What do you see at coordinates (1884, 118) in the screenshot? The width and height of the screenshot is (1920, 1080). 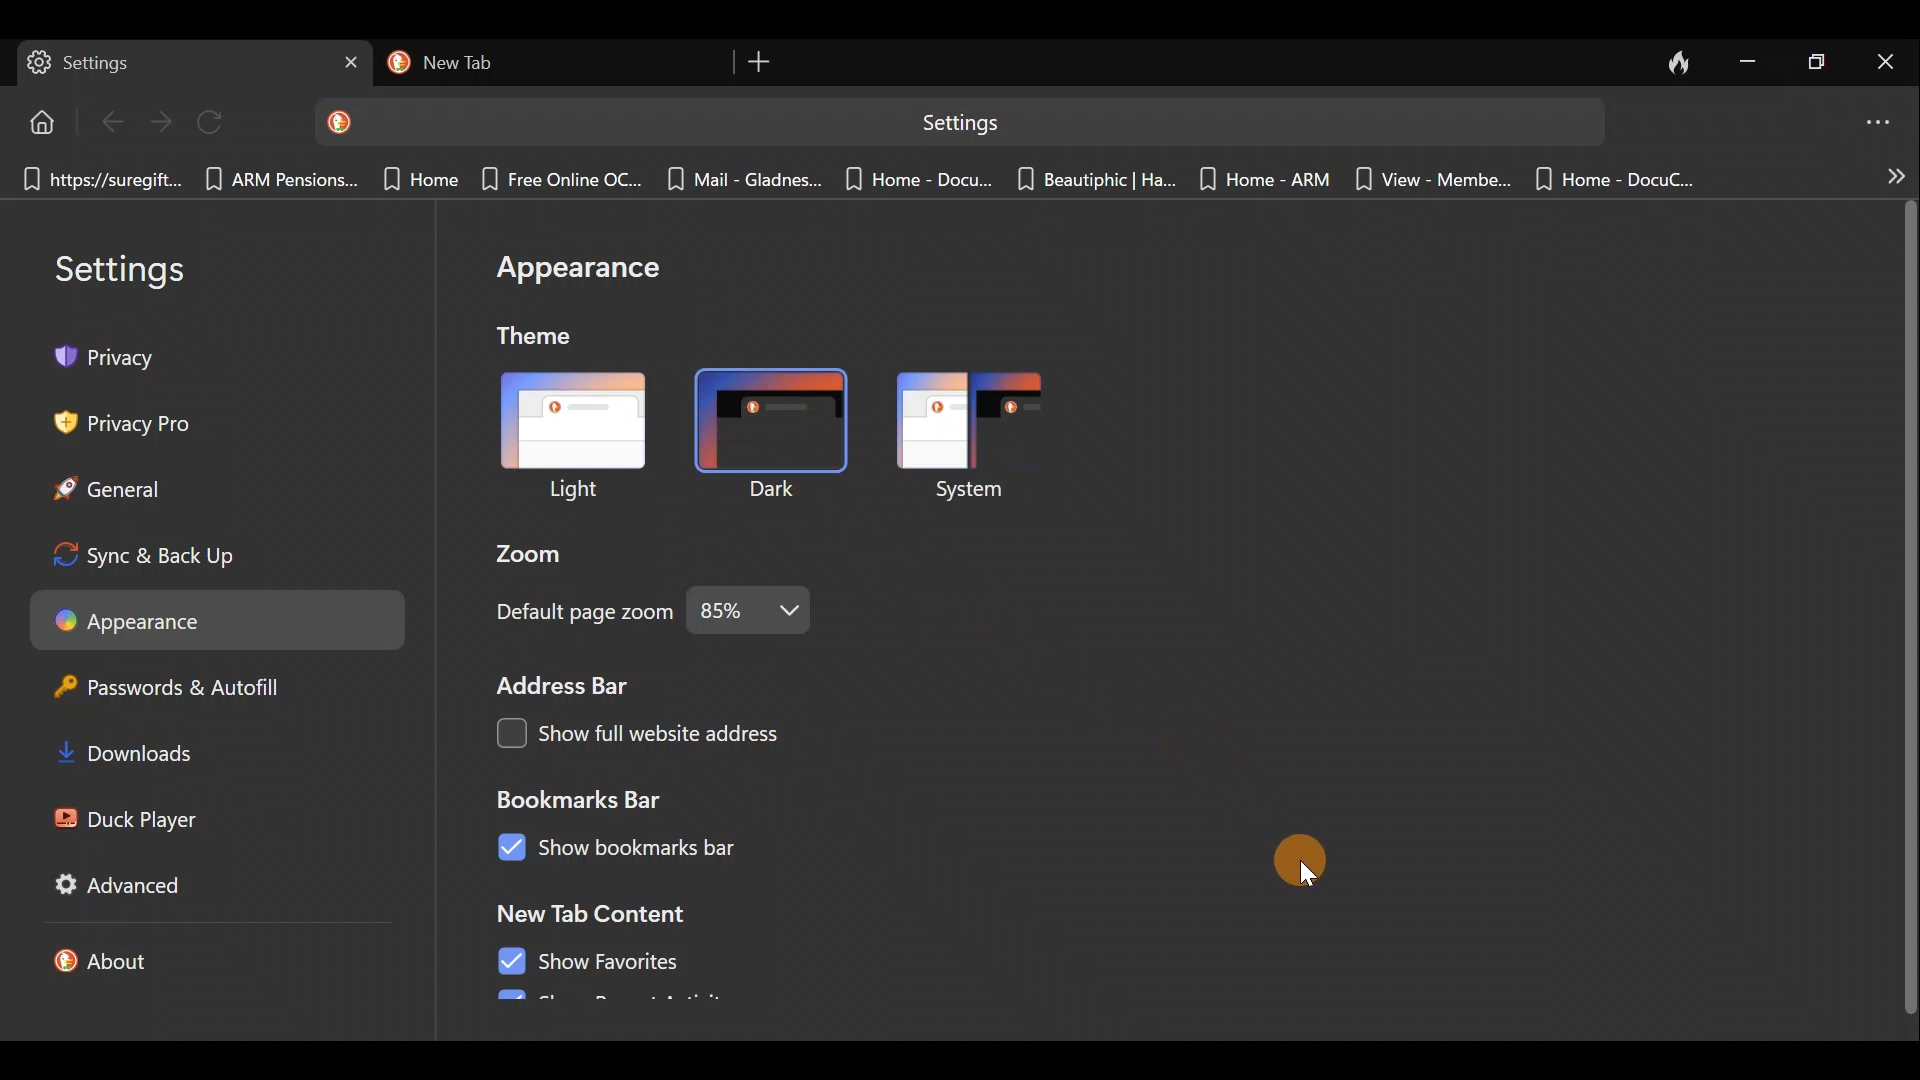 I see `open application menu` at bounding box center [1884, 118].